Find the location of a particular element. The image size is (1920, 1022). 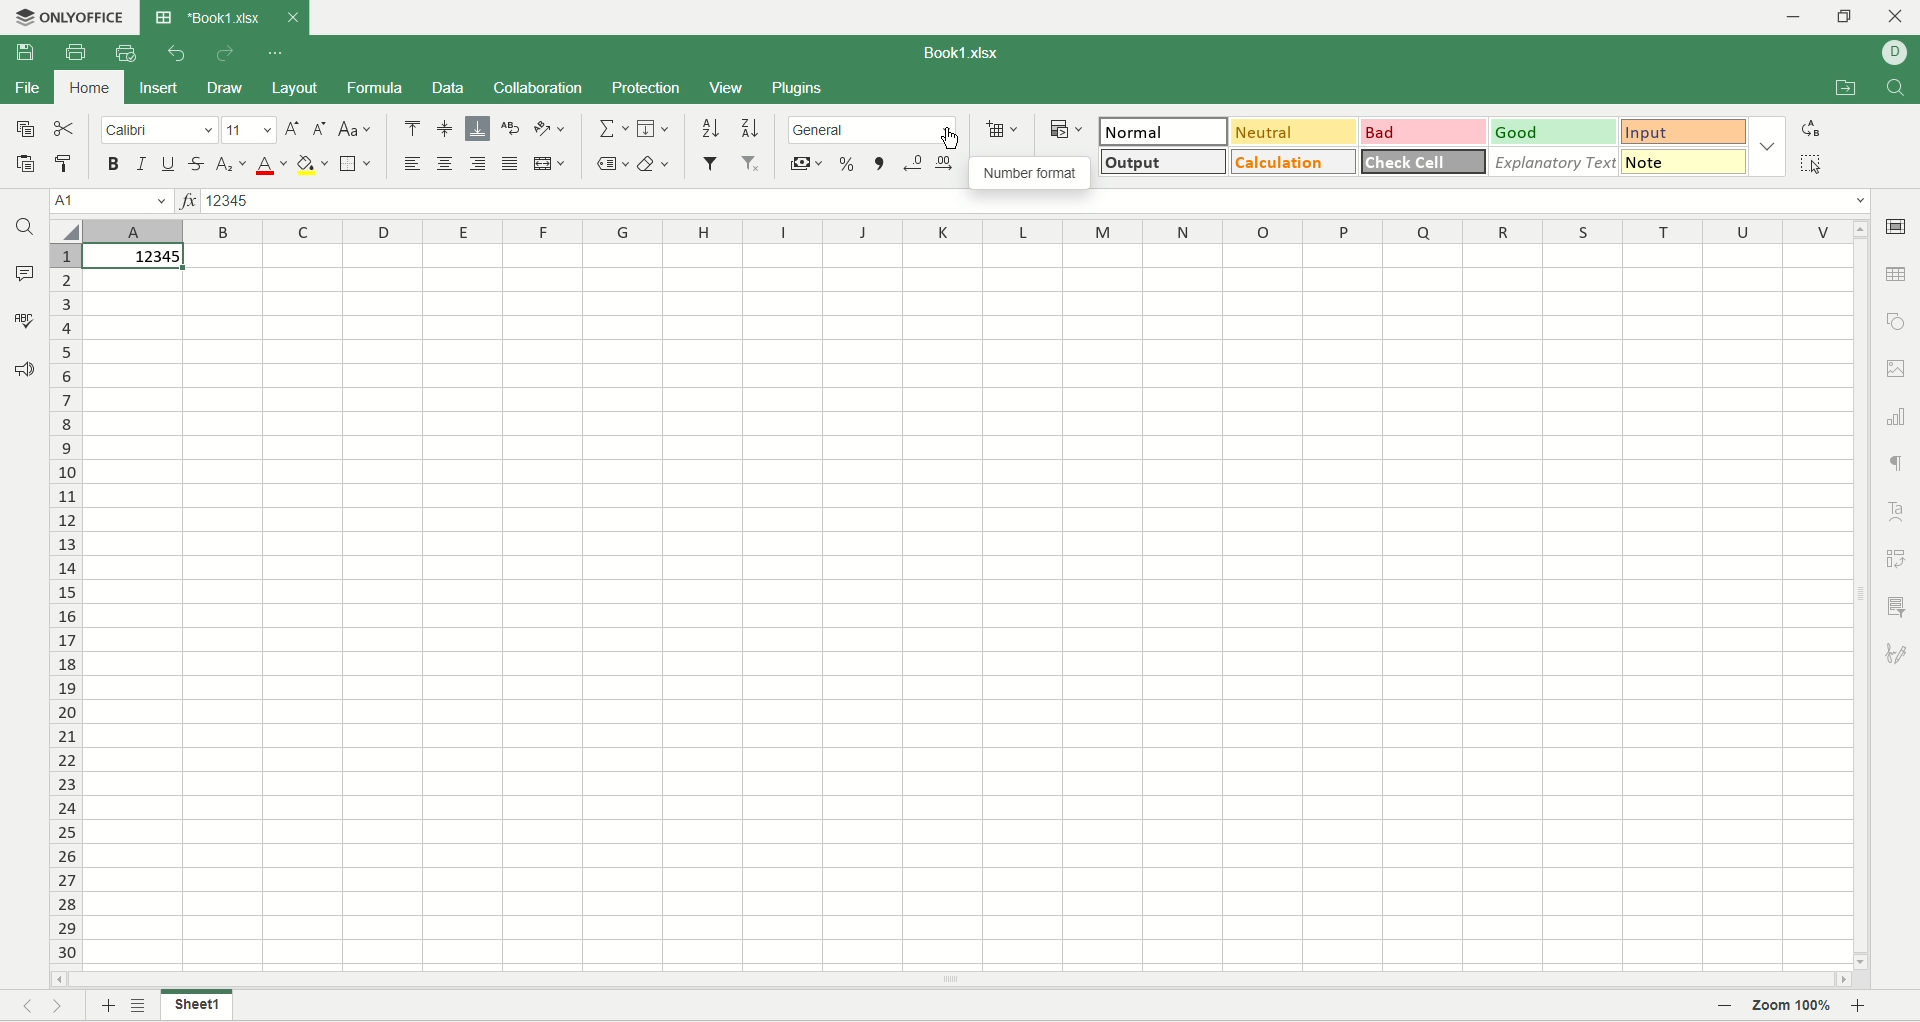

border is located at coordinates (356, 165).